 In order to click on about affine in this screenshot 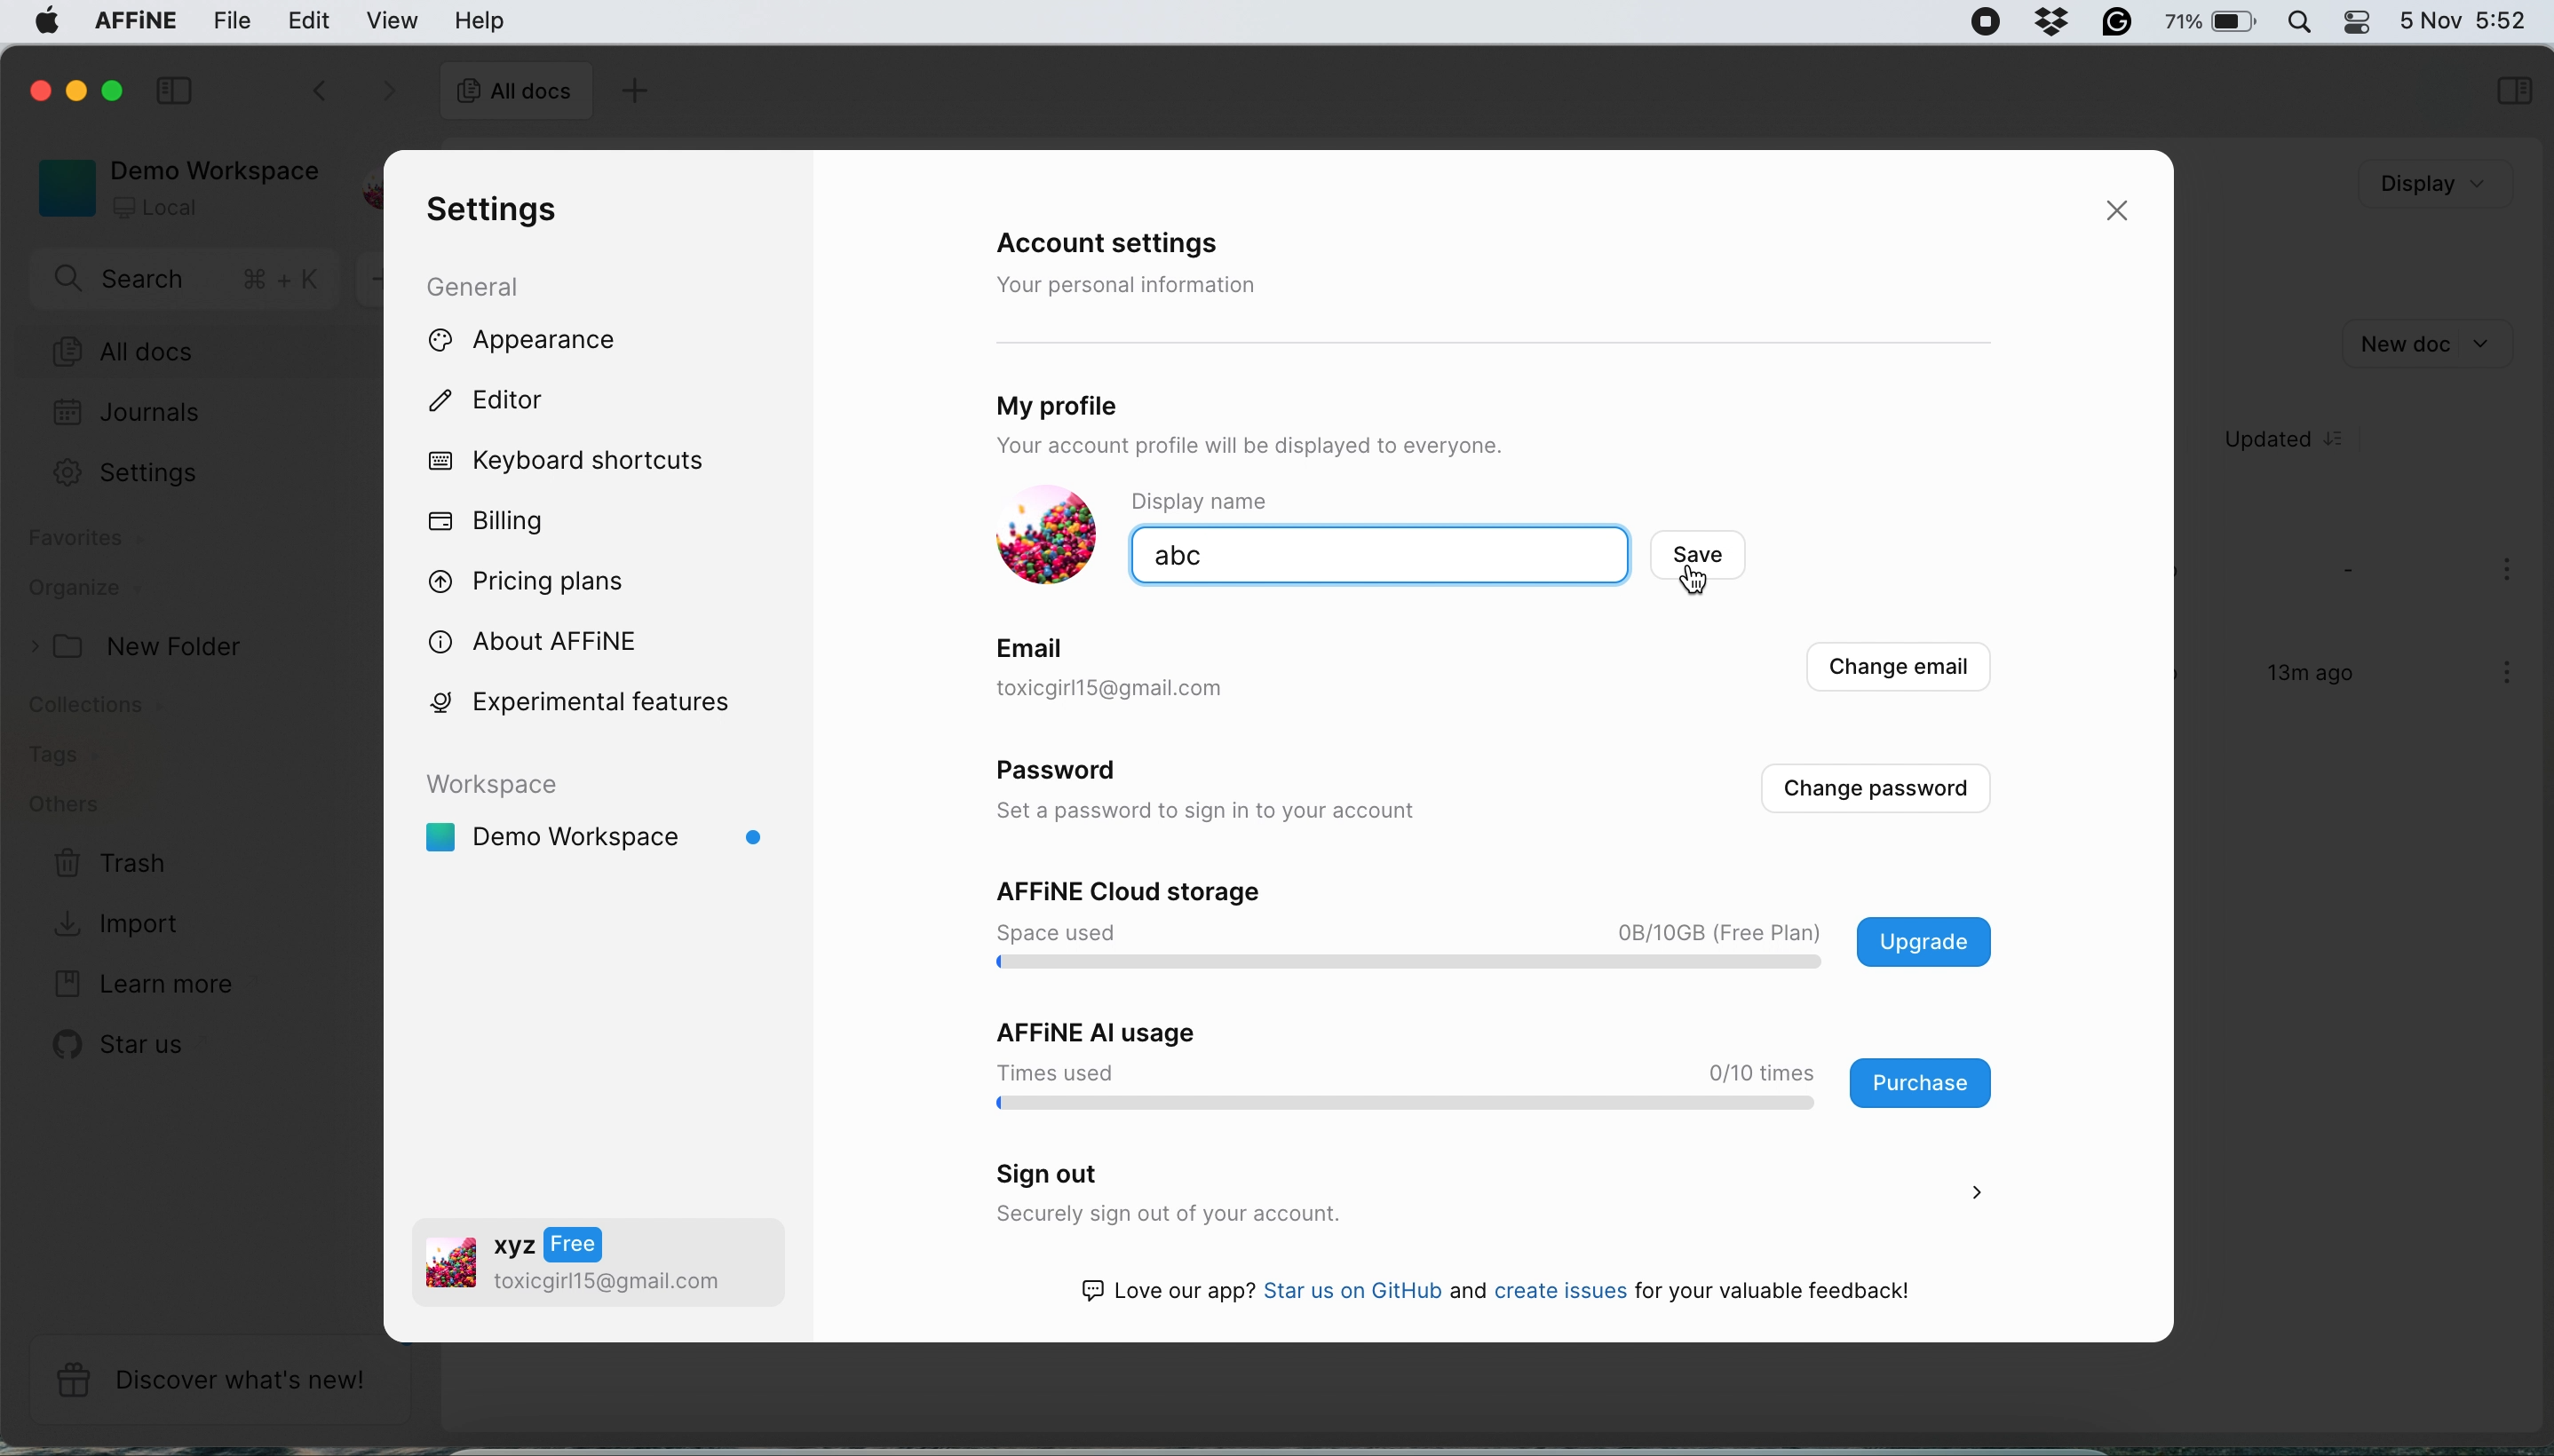, I will do `click(545, 639)`.